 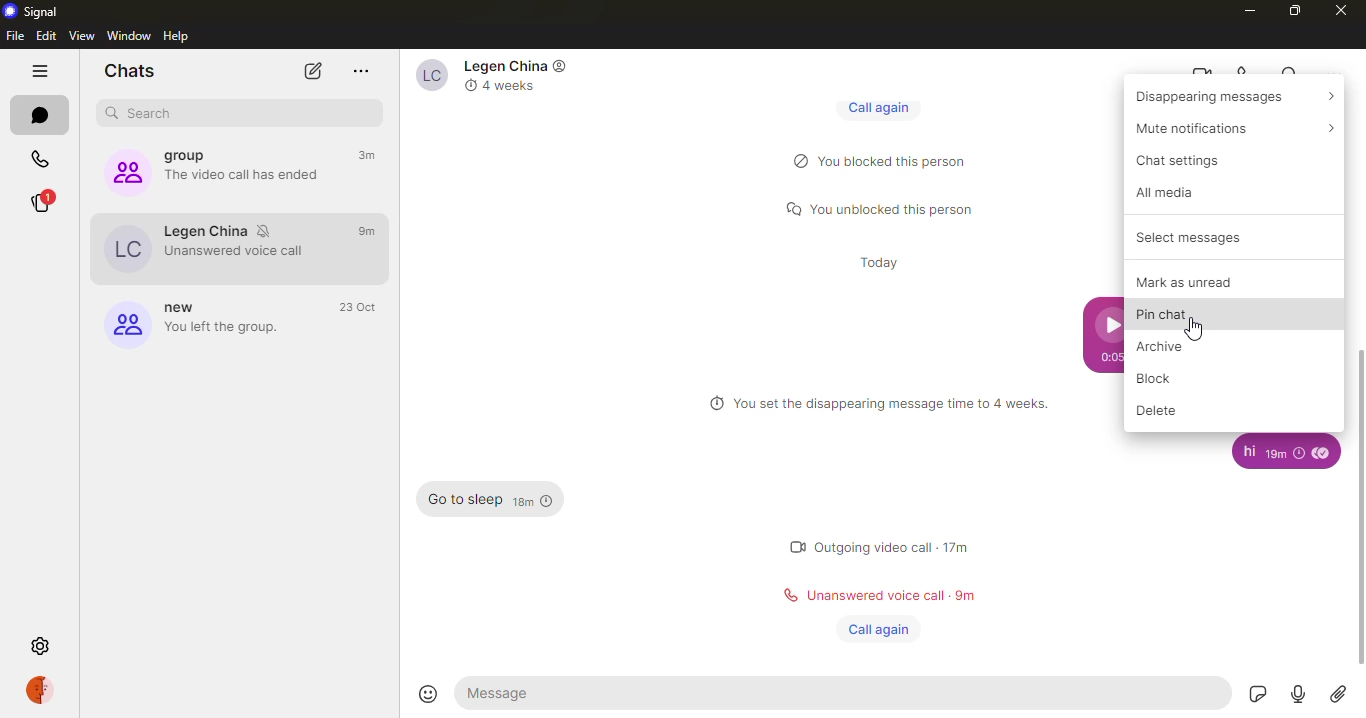 What do you see at coordinates (1243, 452) in the screenshot?
I see `message` at bounding box center [1243, 452].